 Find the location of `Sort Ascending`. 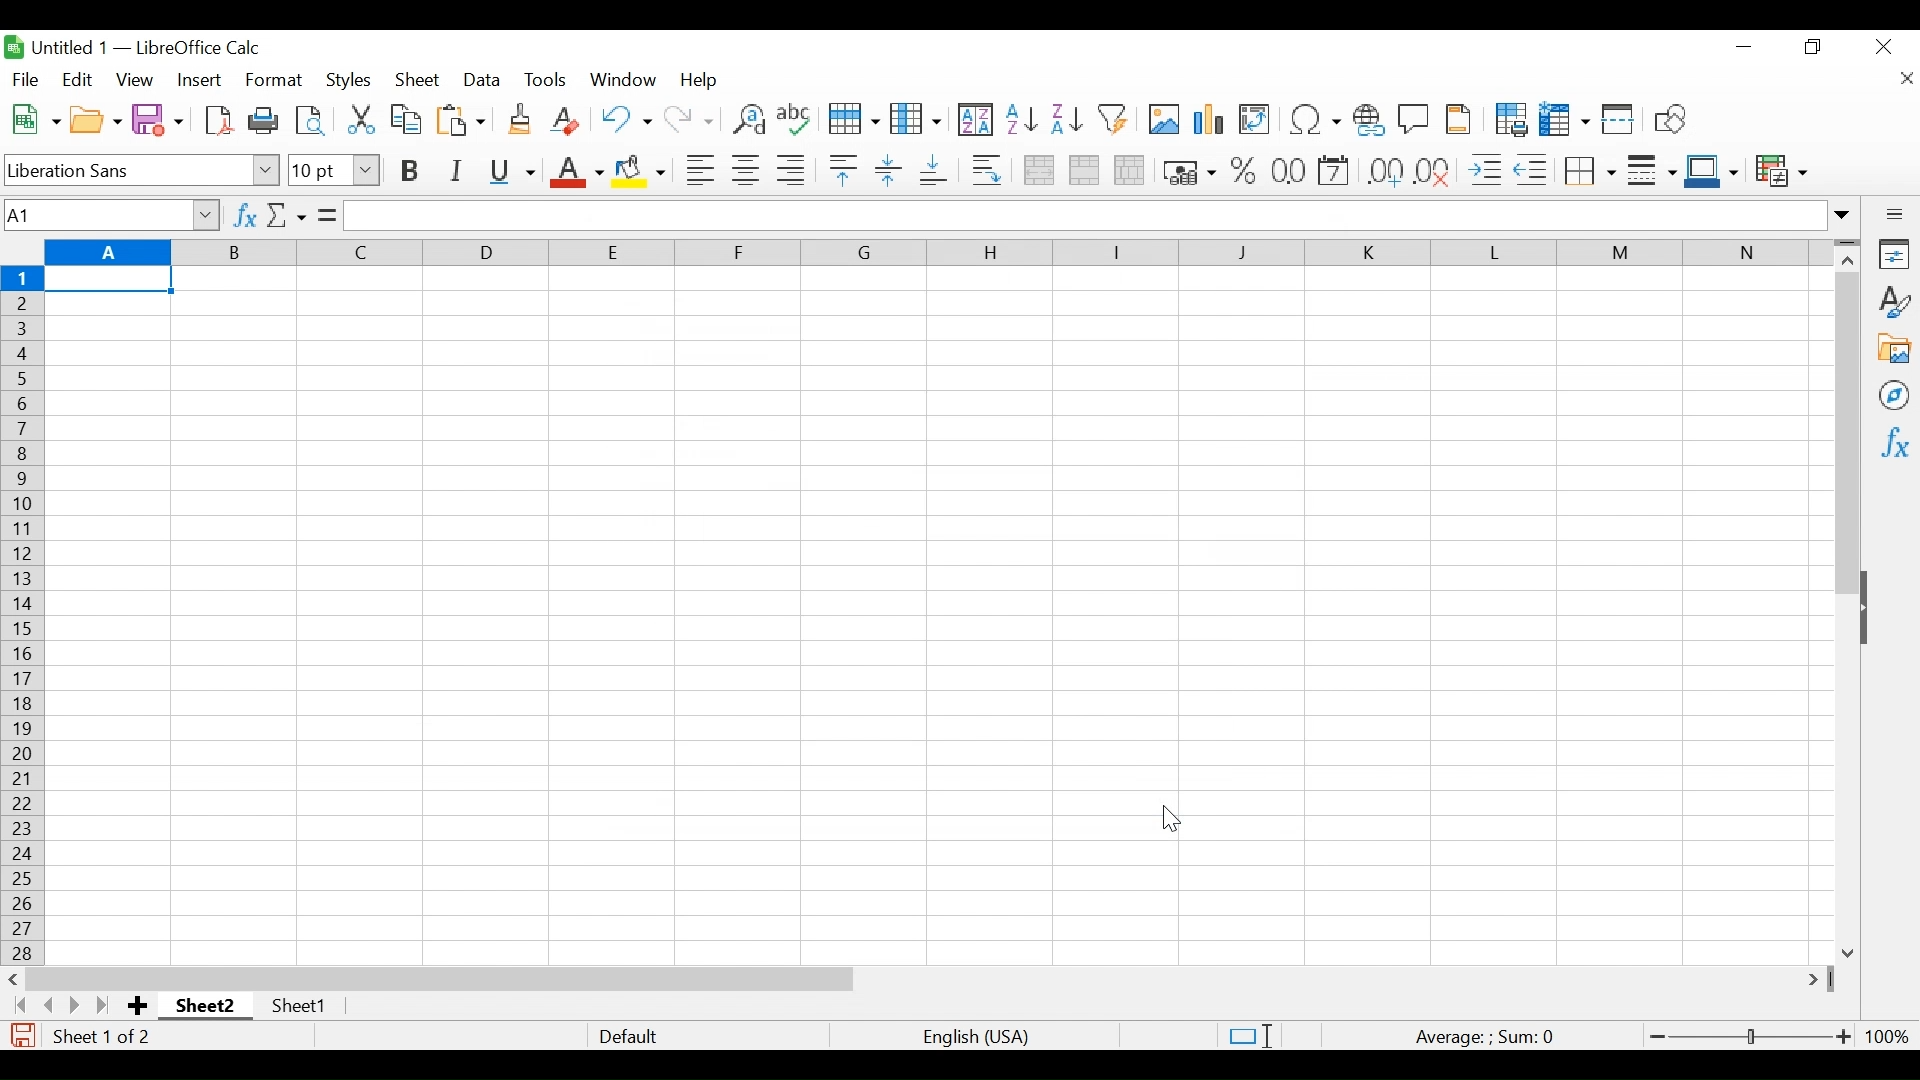

Sort Ascending is located at coordinates (1021, 118).